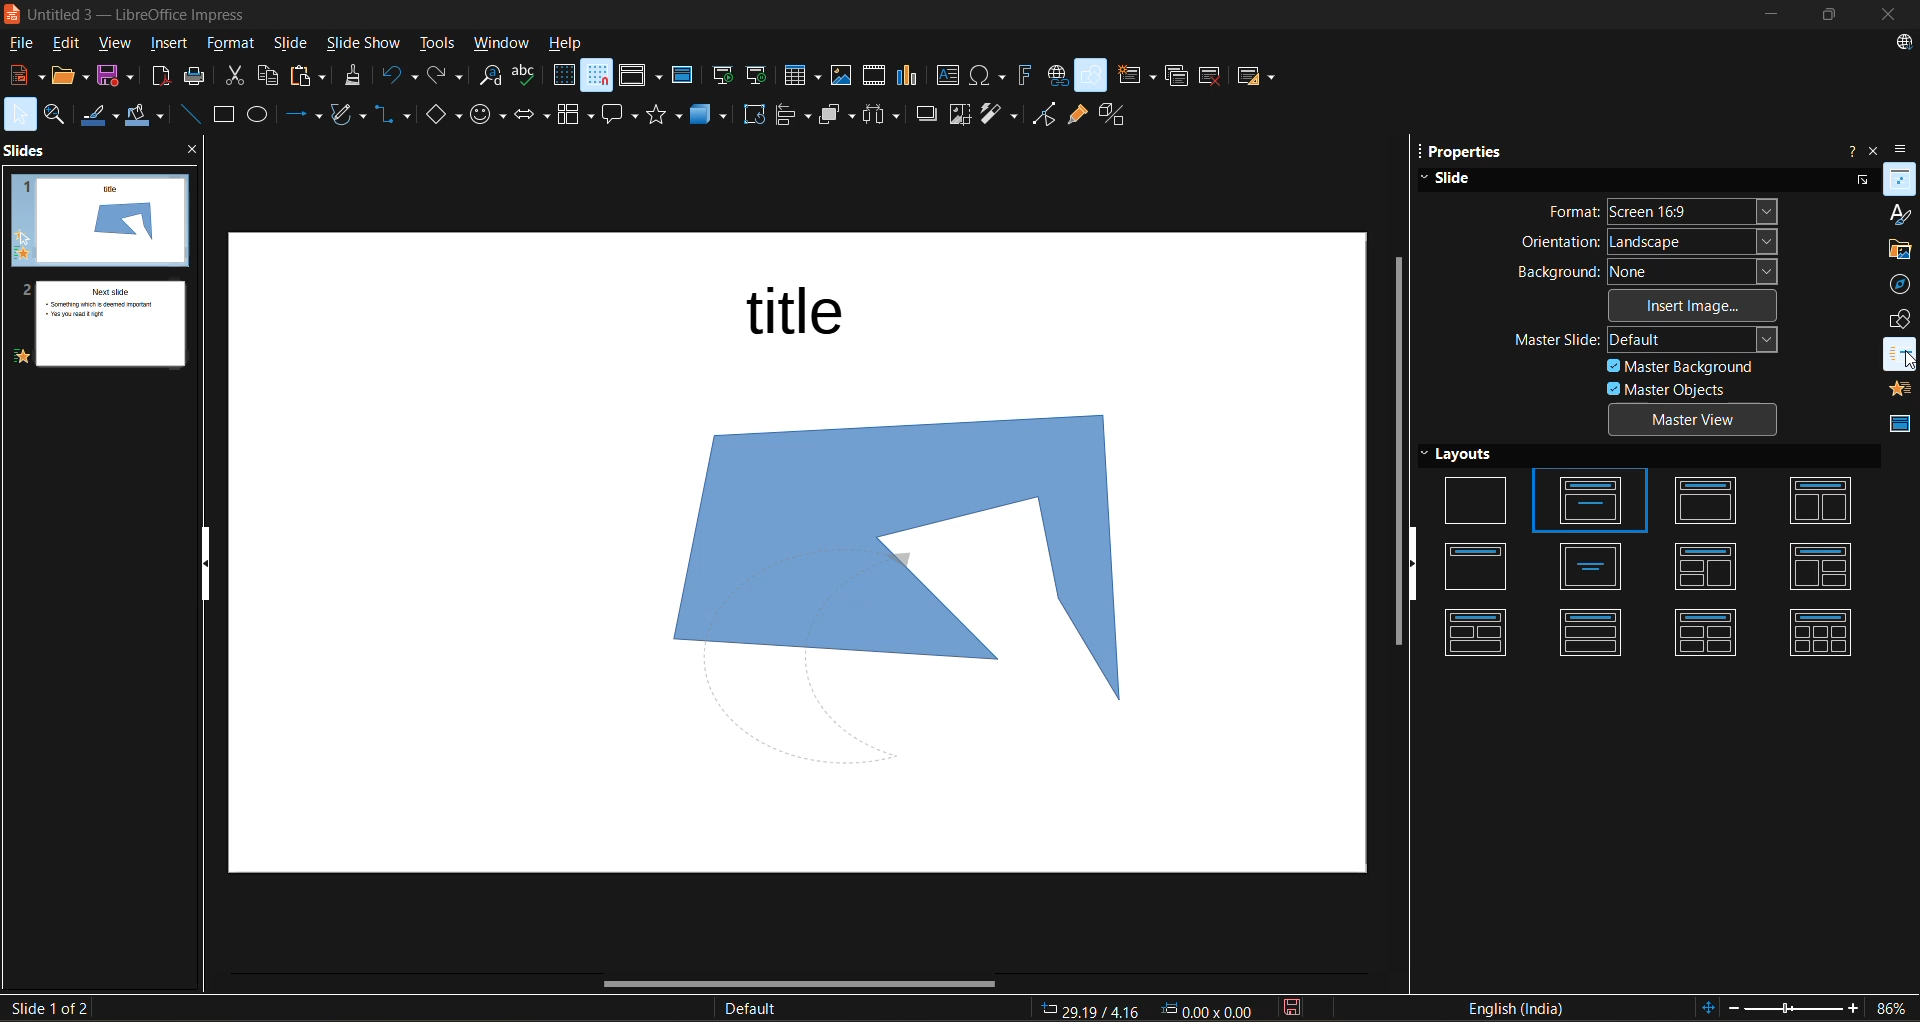  I want to click on arrange, so click(838, 117).